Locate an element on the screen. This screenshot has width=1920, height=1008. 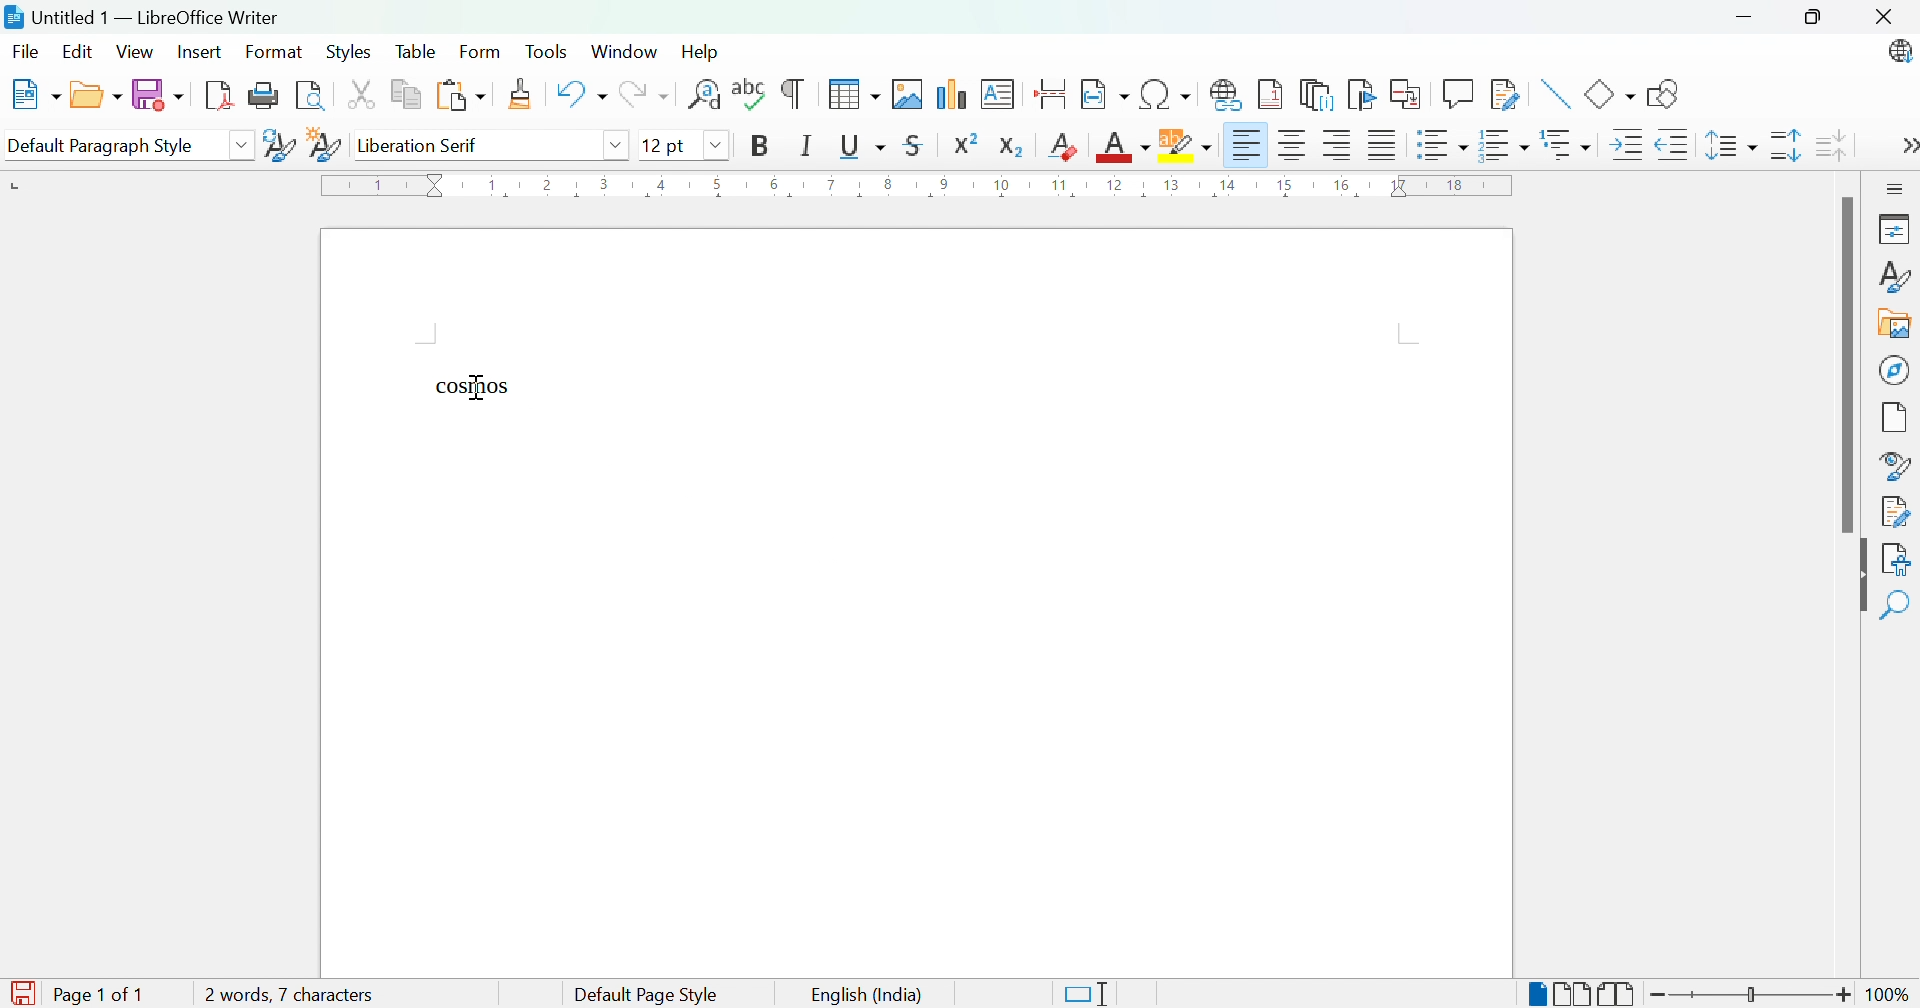
Standard selection. Click to change selection mode. is located at coordinates (1087, 994).